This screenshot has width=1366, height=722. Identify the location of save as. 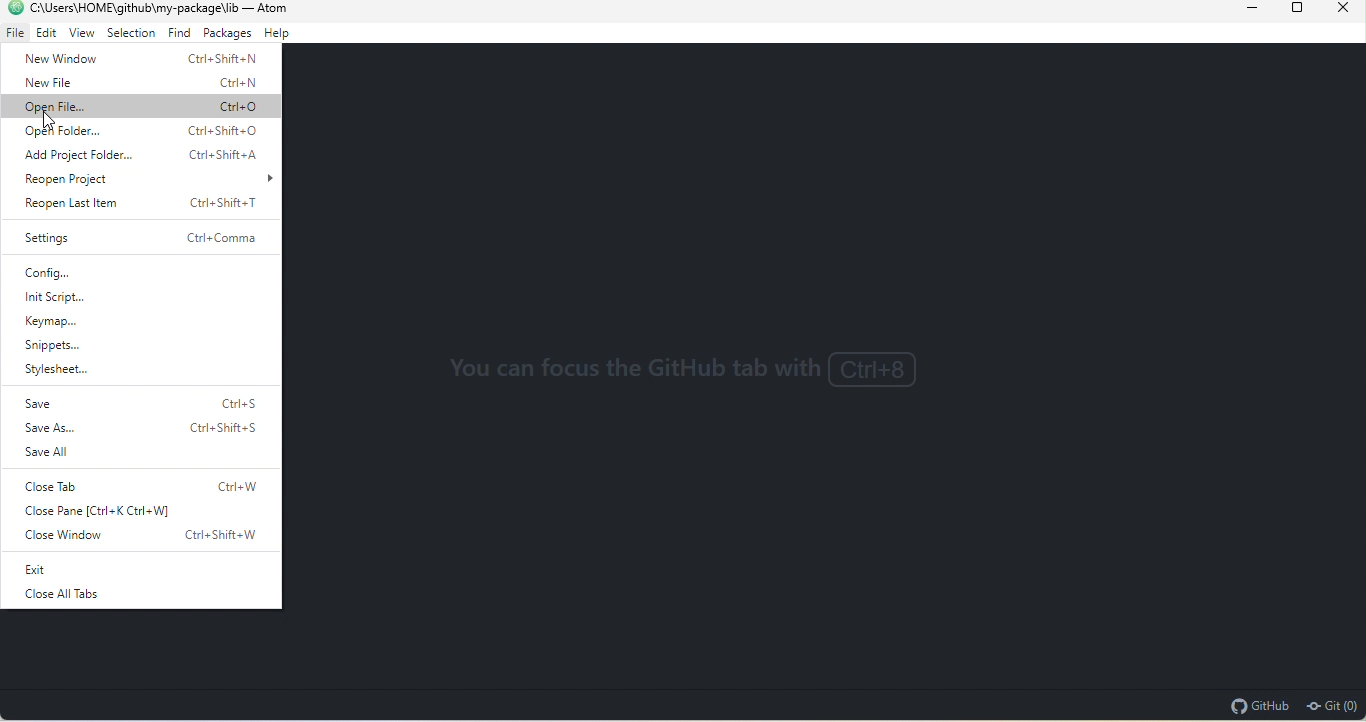
(136, 428).